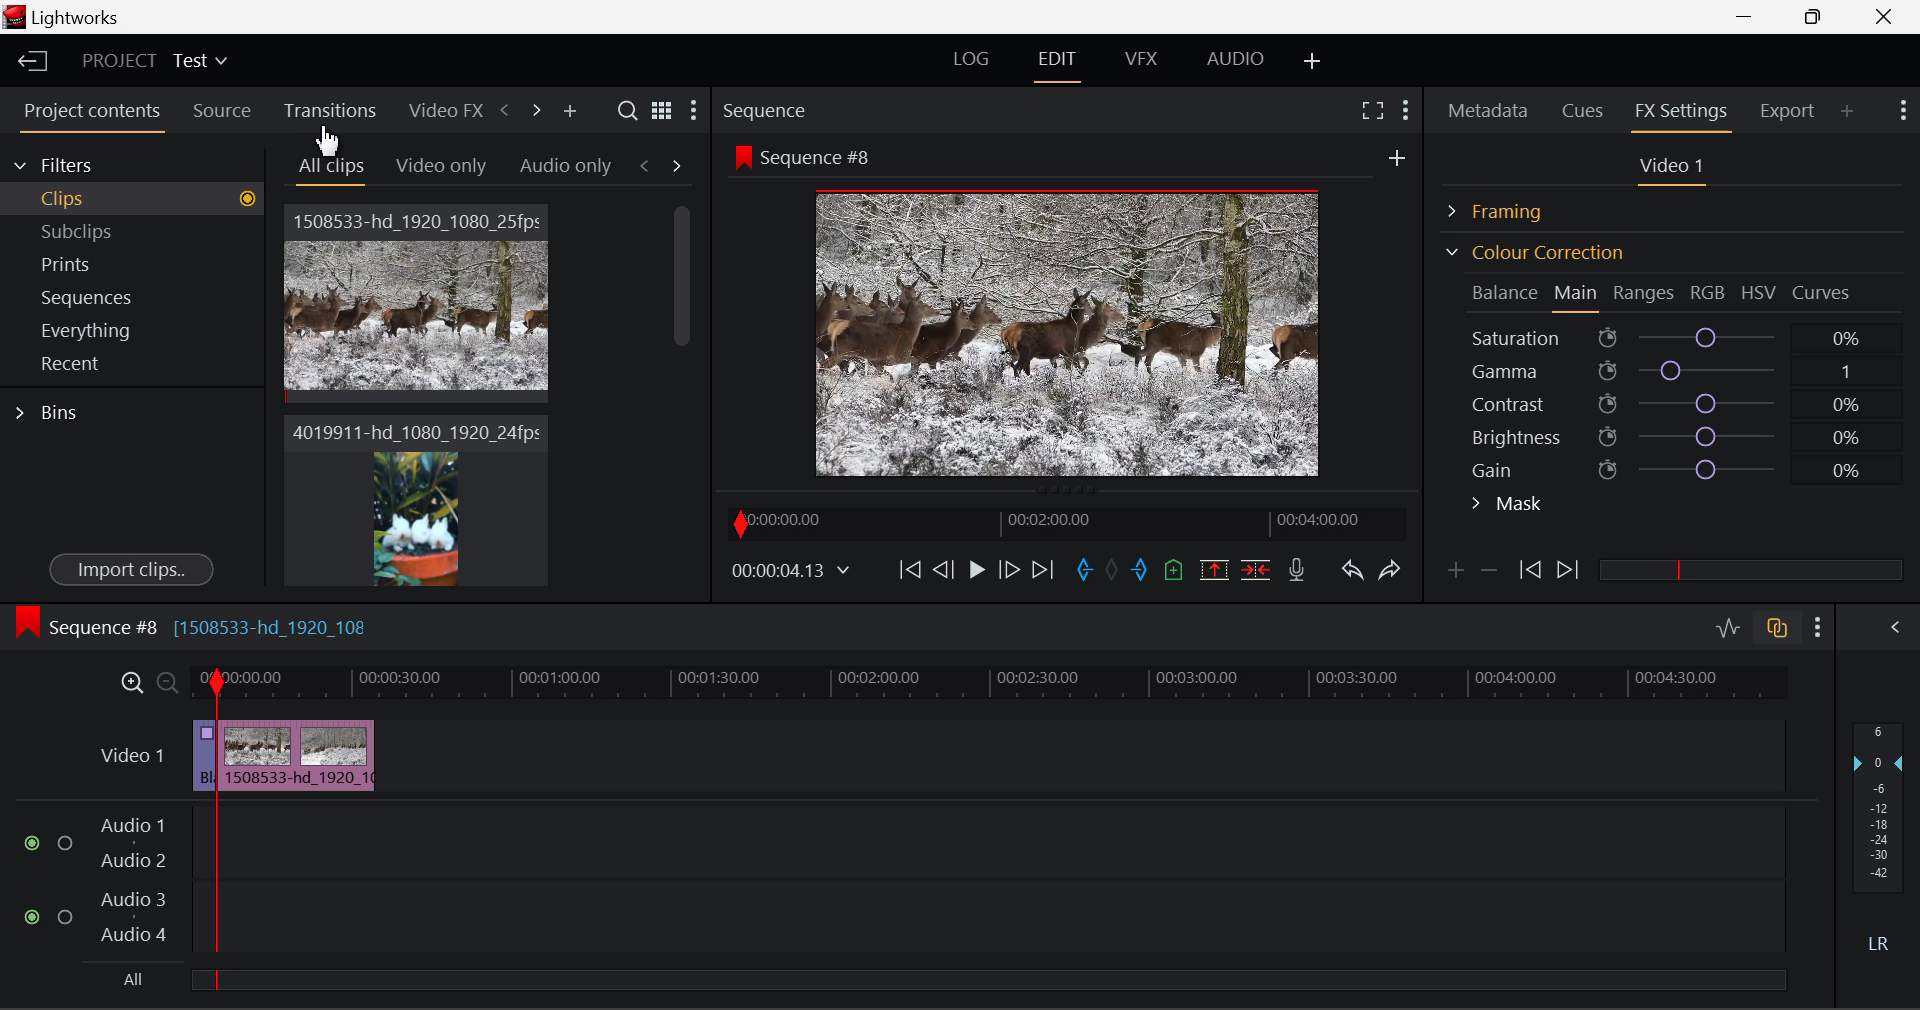 The image size is (1920, 1010). What do you see at coordinates (569, 112) in the screenshot?
I see `Add Panel` at bounding box center [569, 112].